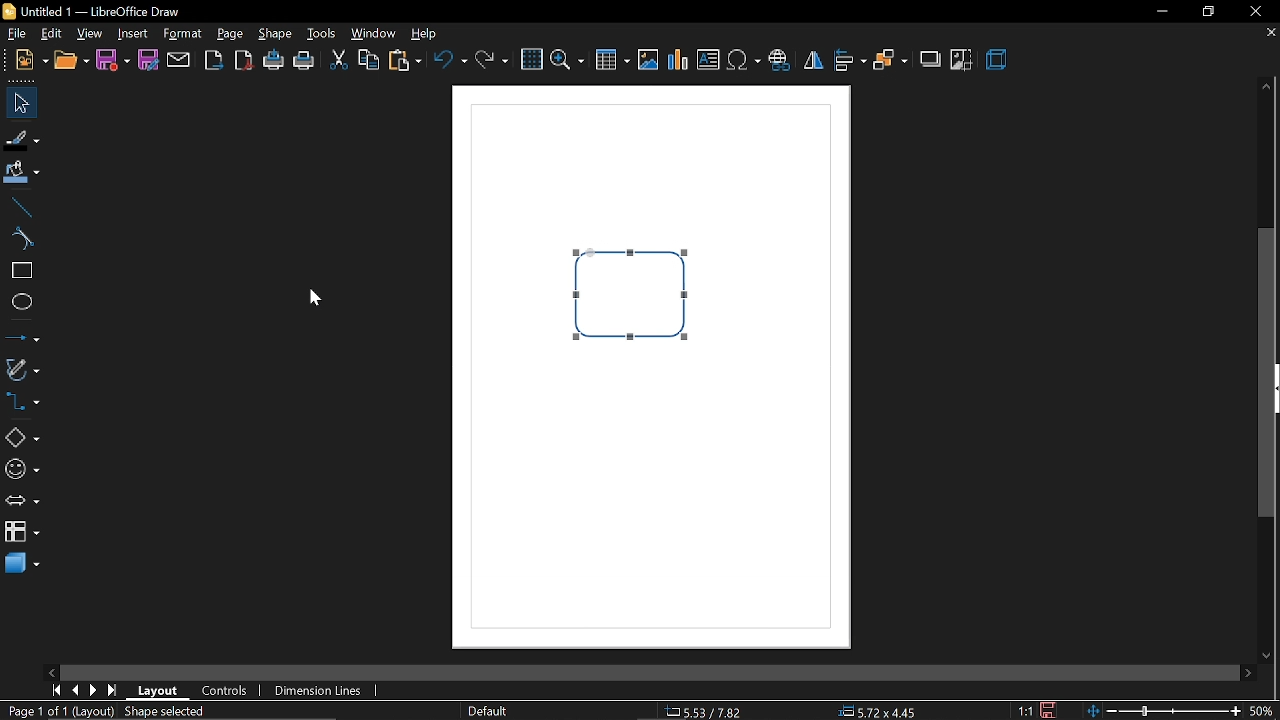 Image resolution: width=1280 pixels, height=720 pixels. Describe the element at coordinates (1253, 11) in the screenshot. I see `close` at that location.